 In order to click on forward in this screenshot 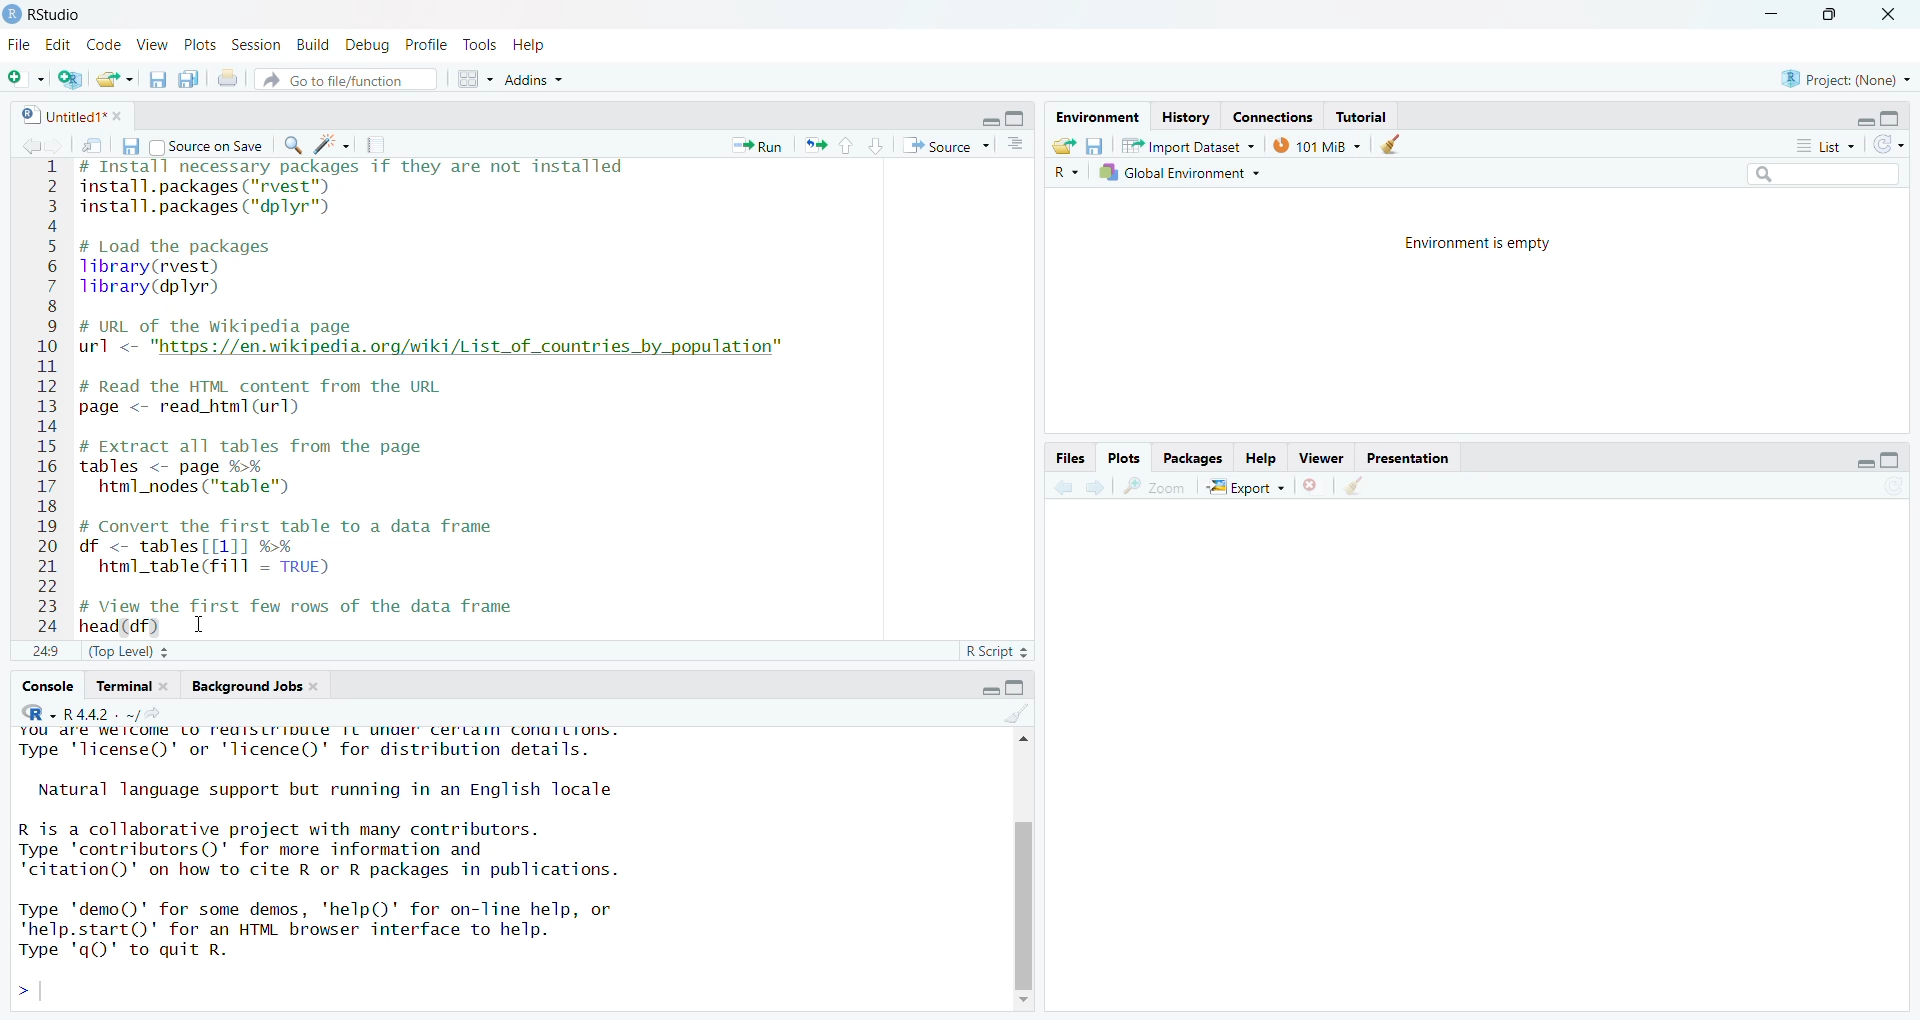, I will do `click(60, 146)`.